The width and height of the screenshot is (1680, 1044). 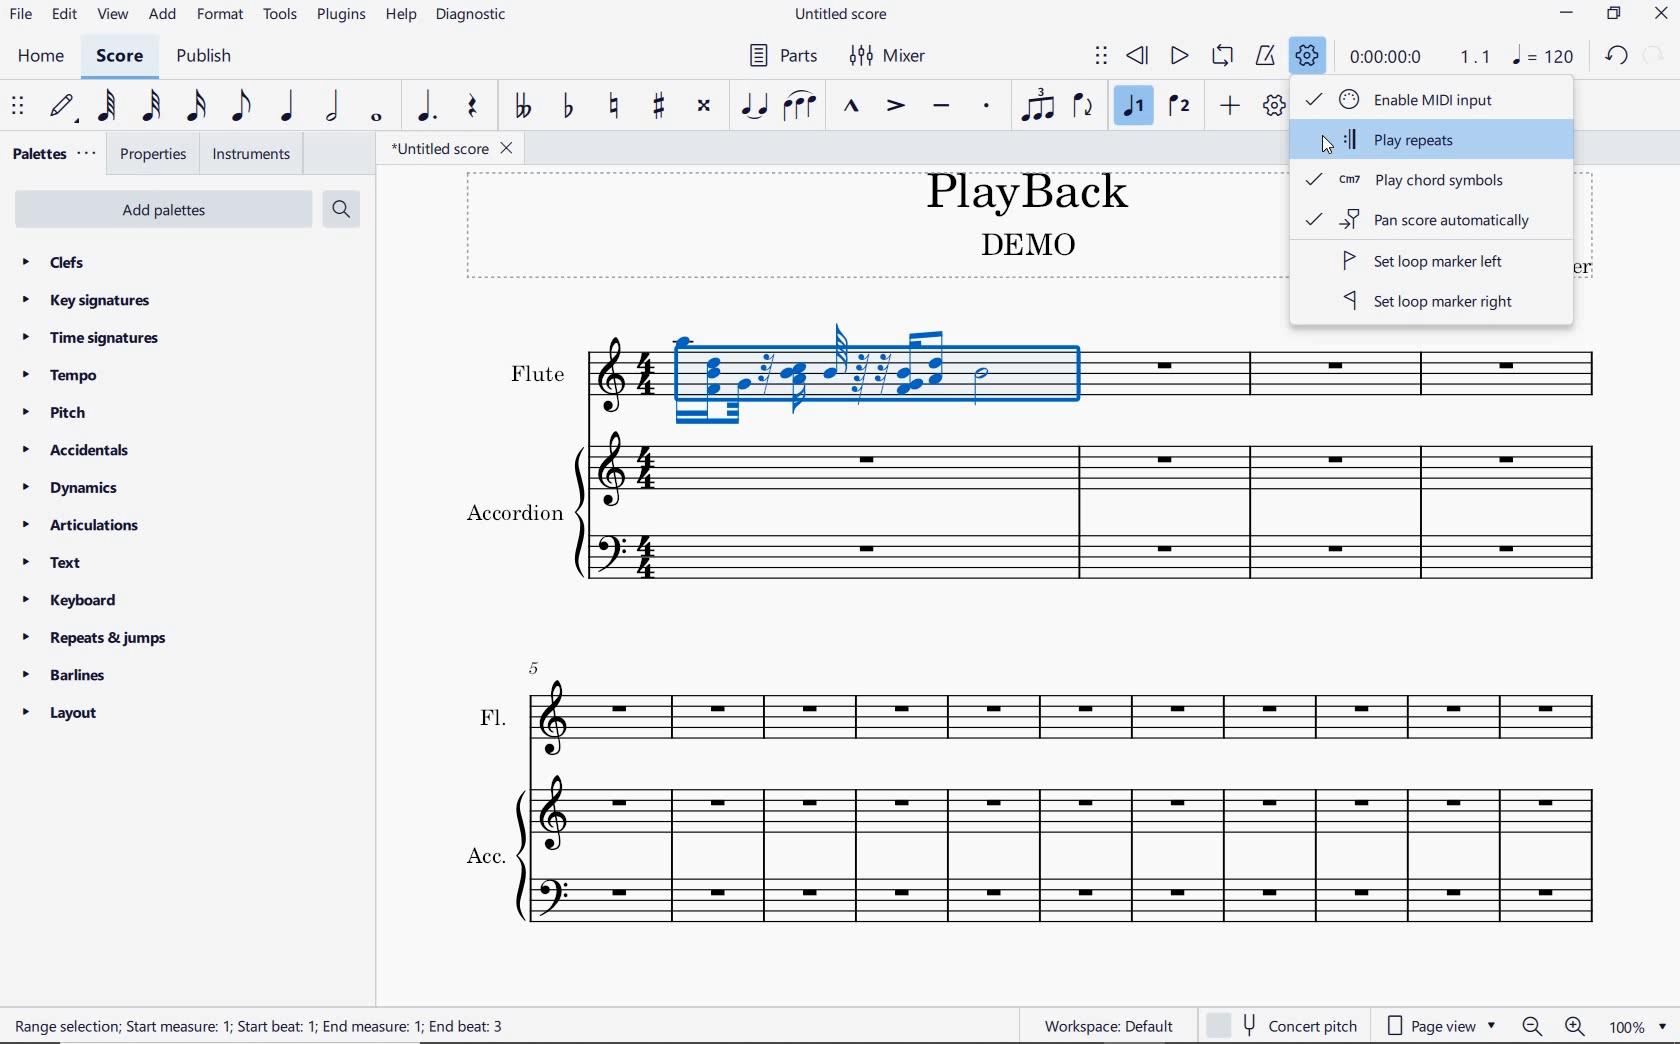 I want to click on tuplet, so click(x=1036, y=104).